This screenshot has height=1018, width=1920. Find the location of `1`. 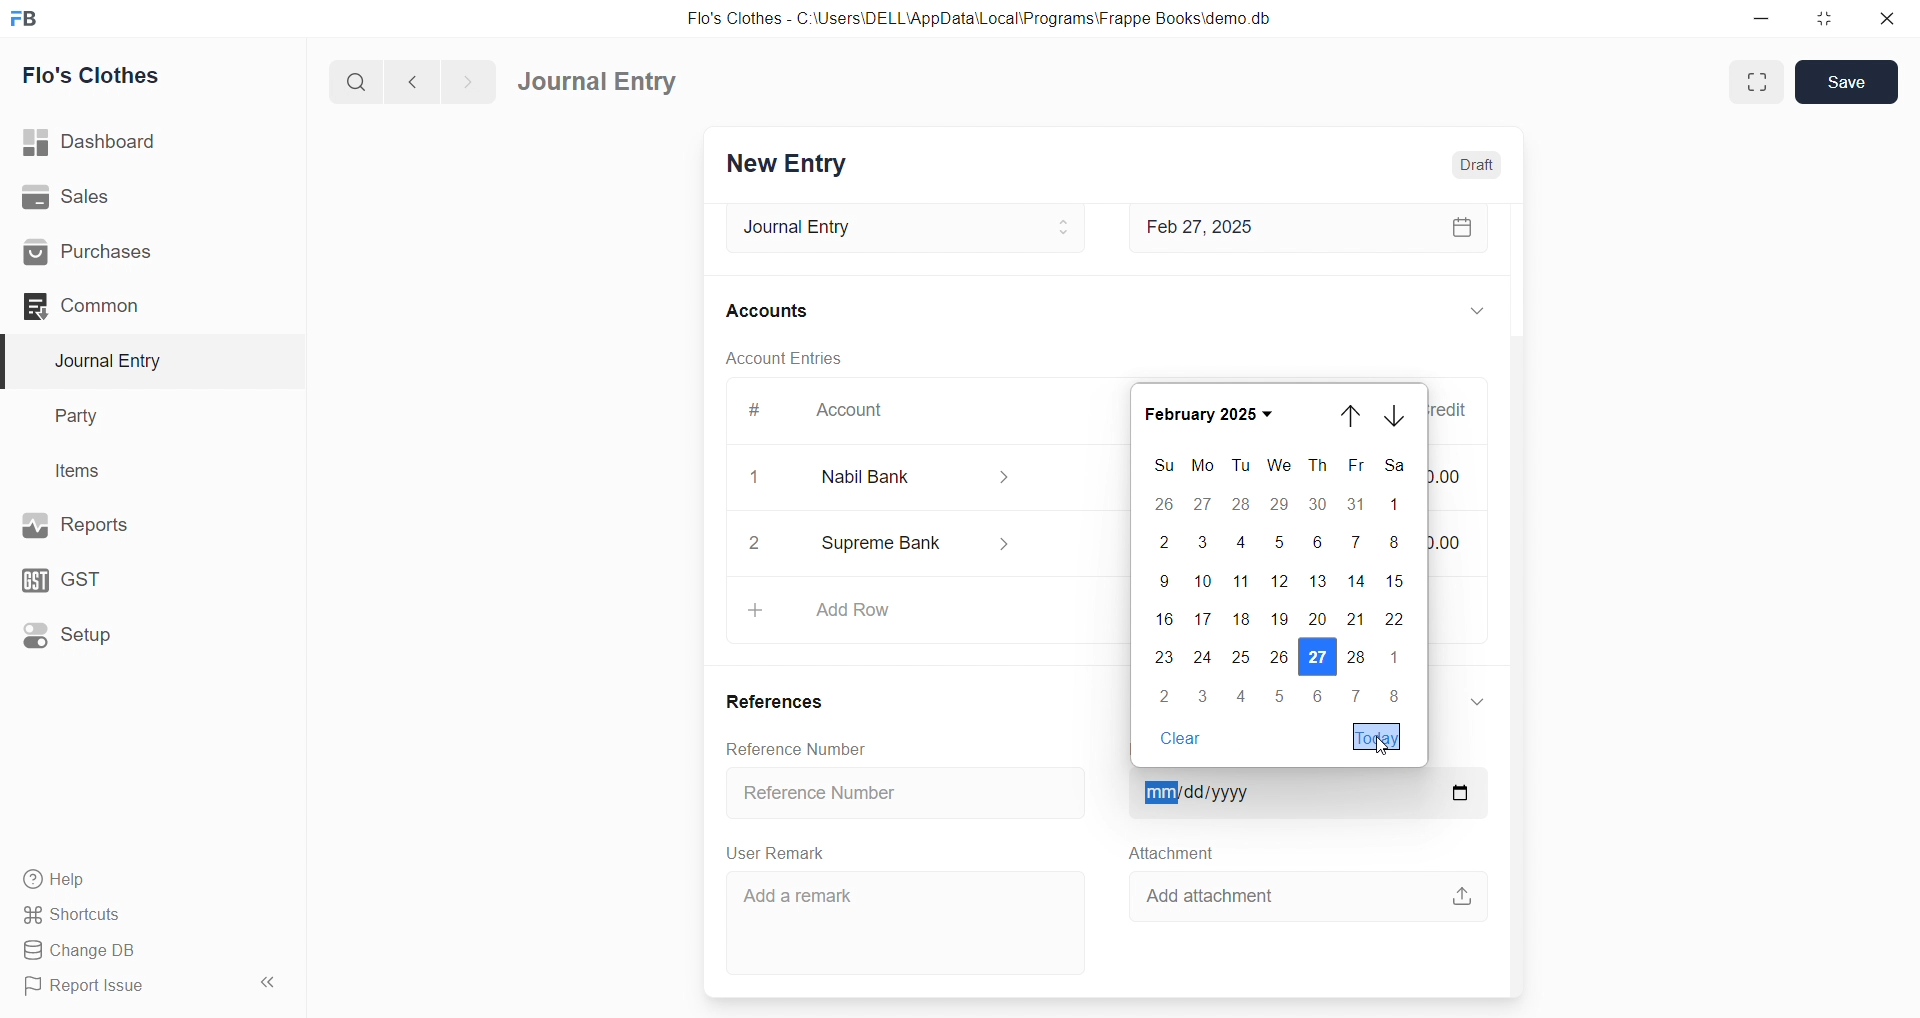

1 is located at coordinates (1393, 658).